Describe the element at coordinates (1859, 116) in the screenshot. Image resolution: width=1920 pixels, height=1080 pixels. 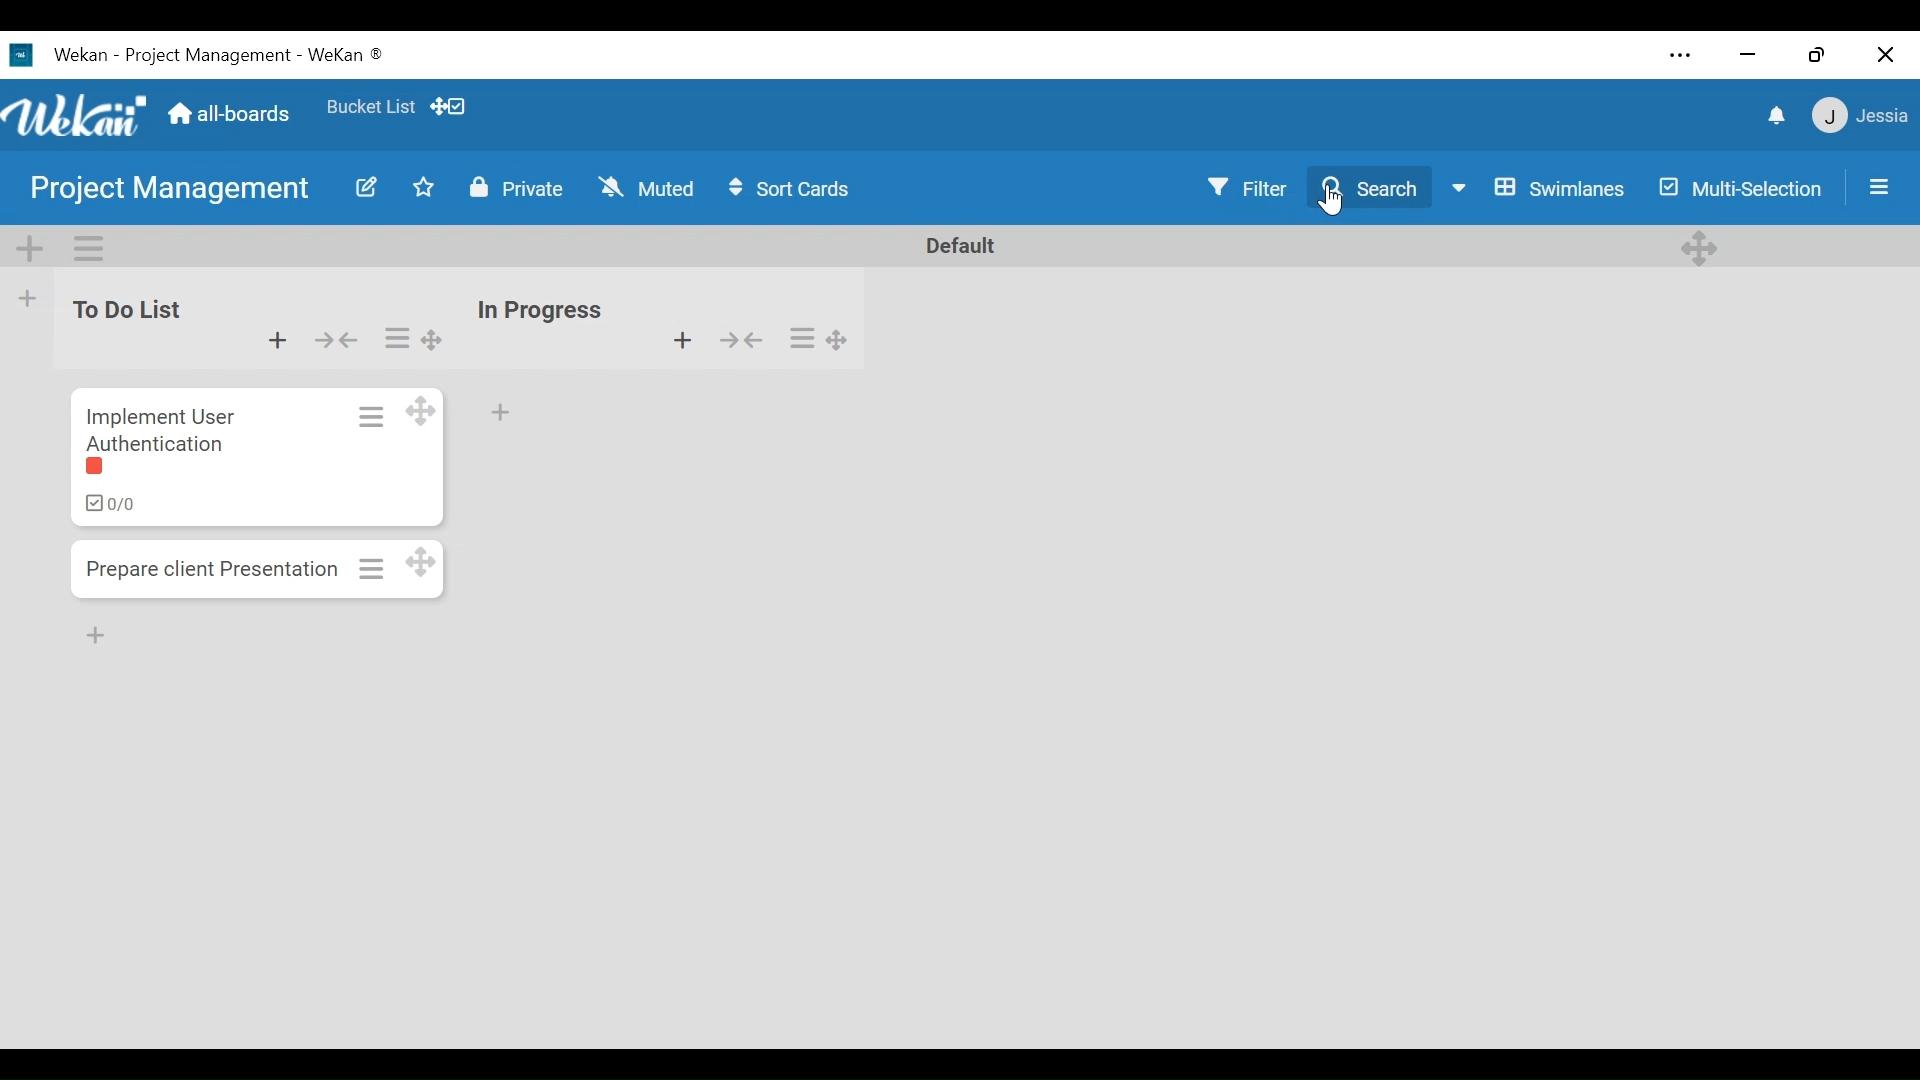
I see `member menu` at that location.